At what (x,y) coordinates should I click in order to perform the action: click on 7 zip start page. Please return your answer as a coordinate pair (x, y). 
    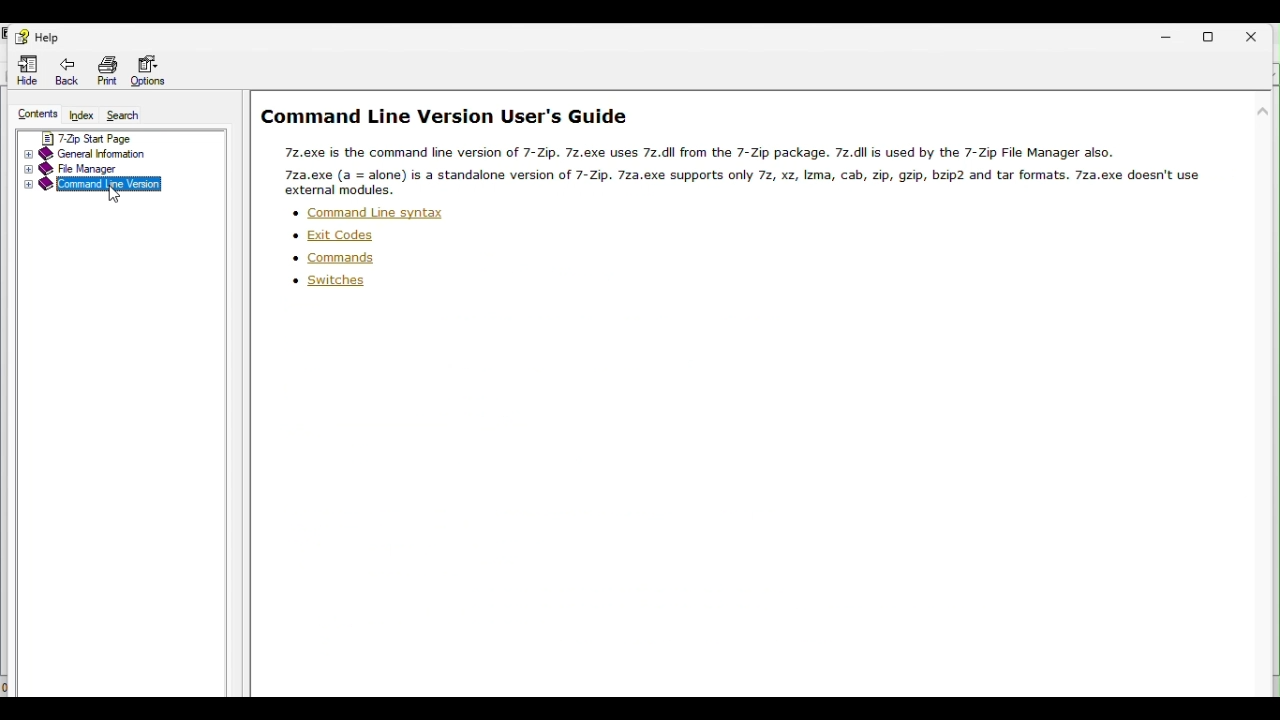
    Looking at the image, I should click on (123, 137).